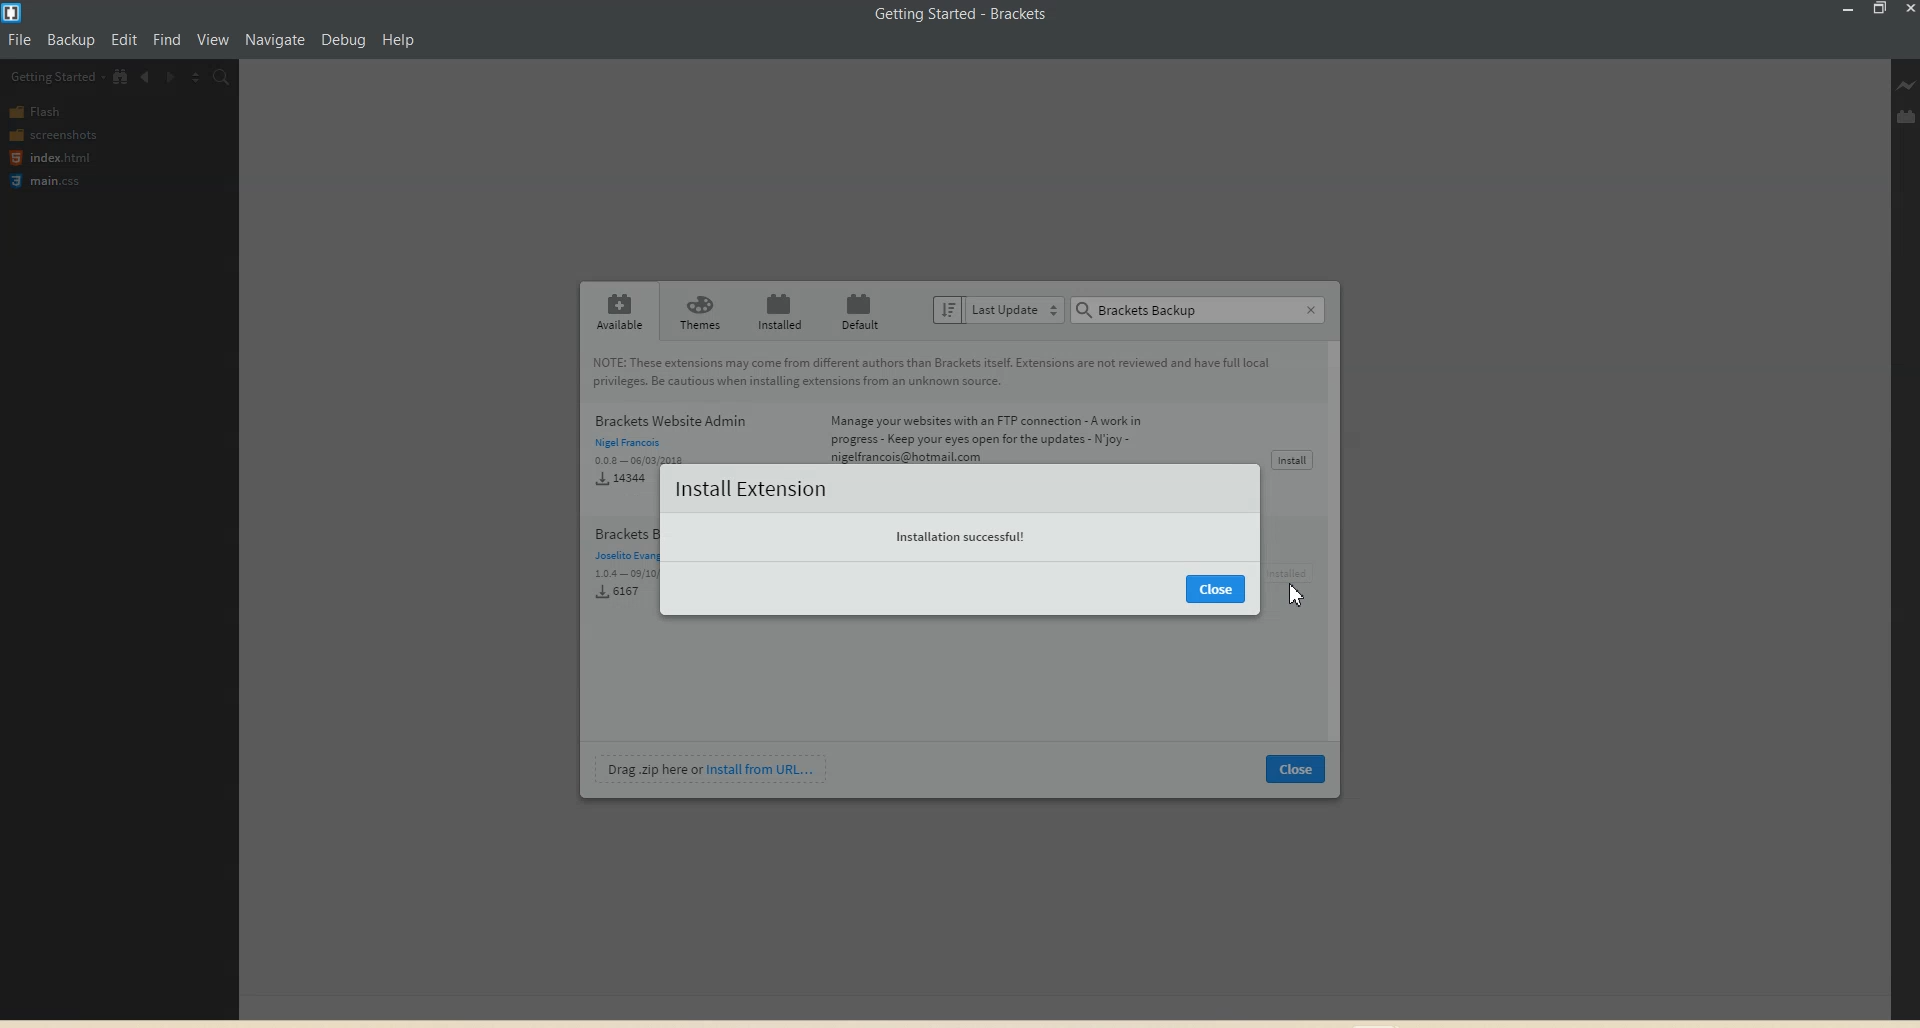 The width and height of the screenshot is (1920, 1028). I want to click on Vertical scroll bar, so click(1339, 542).